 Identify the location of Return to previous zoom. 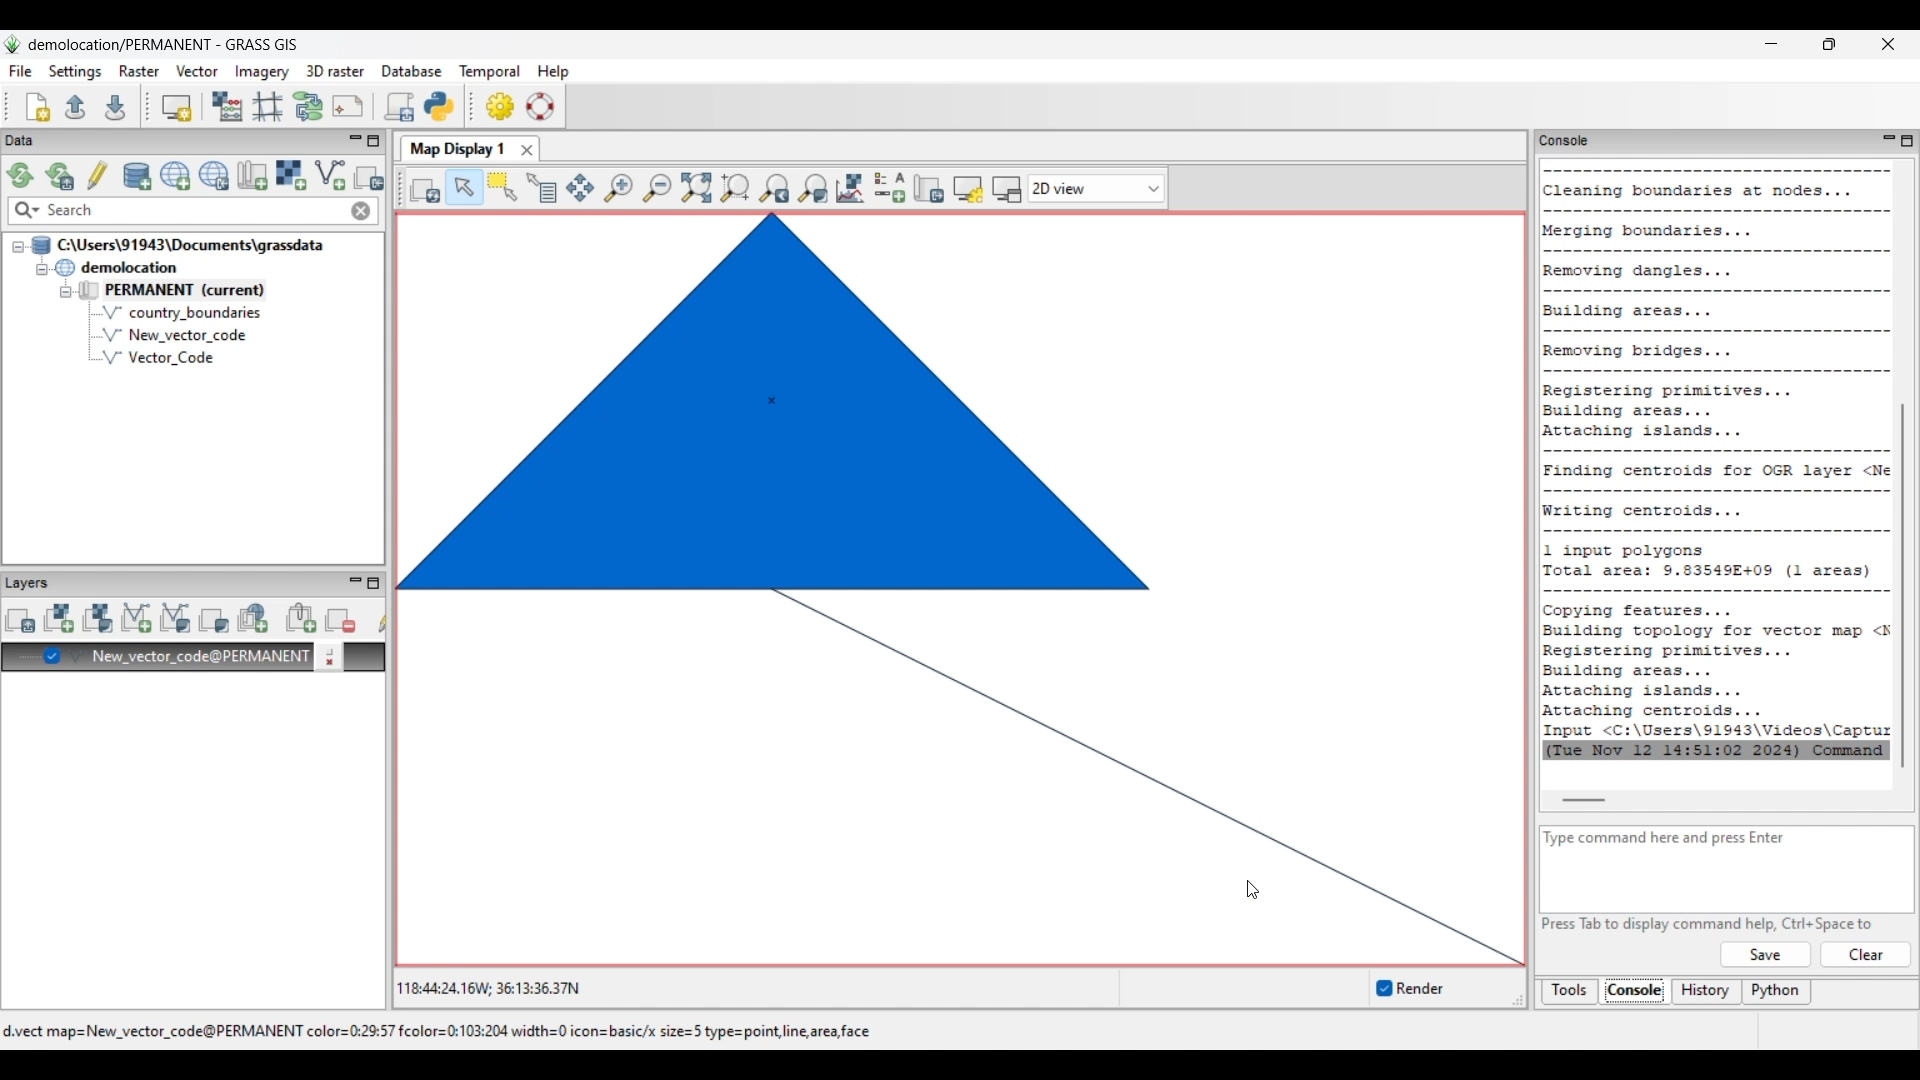
(774, 189).